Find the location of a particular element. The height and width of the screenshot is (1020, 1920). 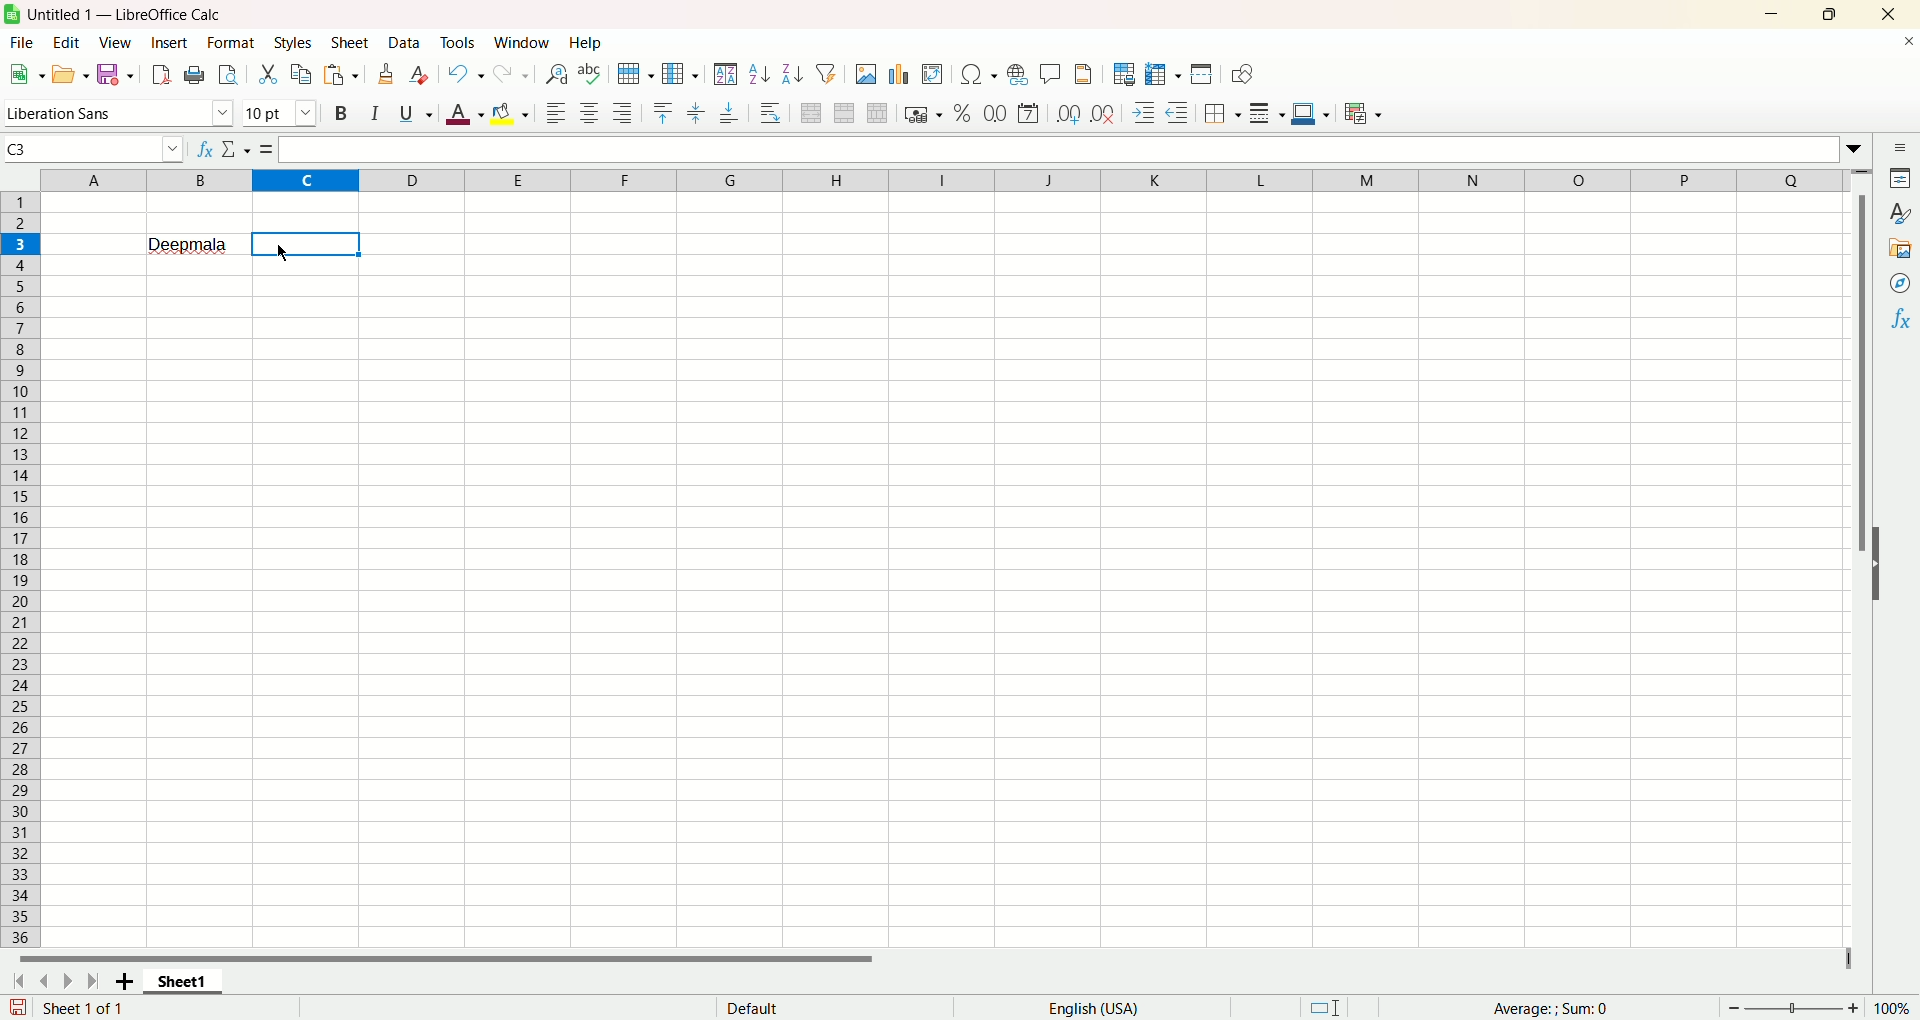

Window is located at coordinates (523, 42).